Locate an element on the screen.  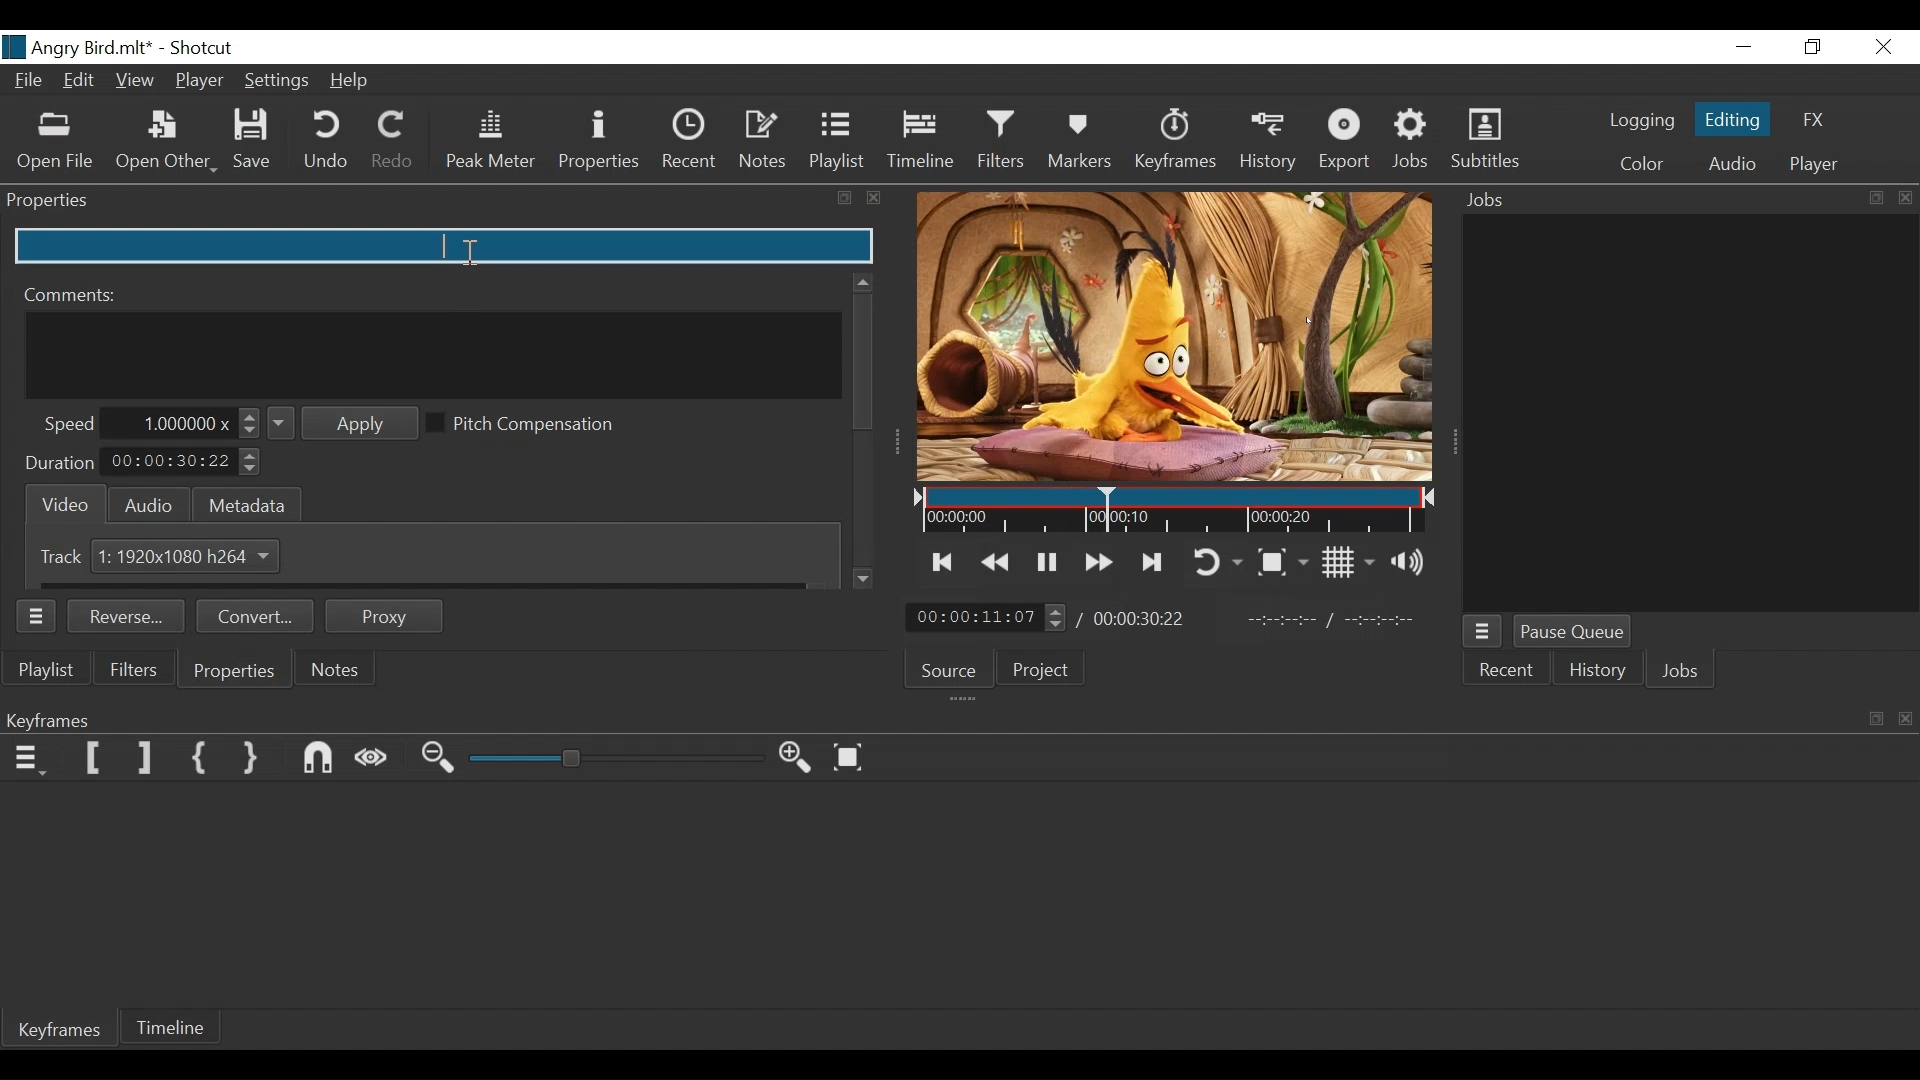
Vertical Scrollbar is located at coordinates (863, 361).